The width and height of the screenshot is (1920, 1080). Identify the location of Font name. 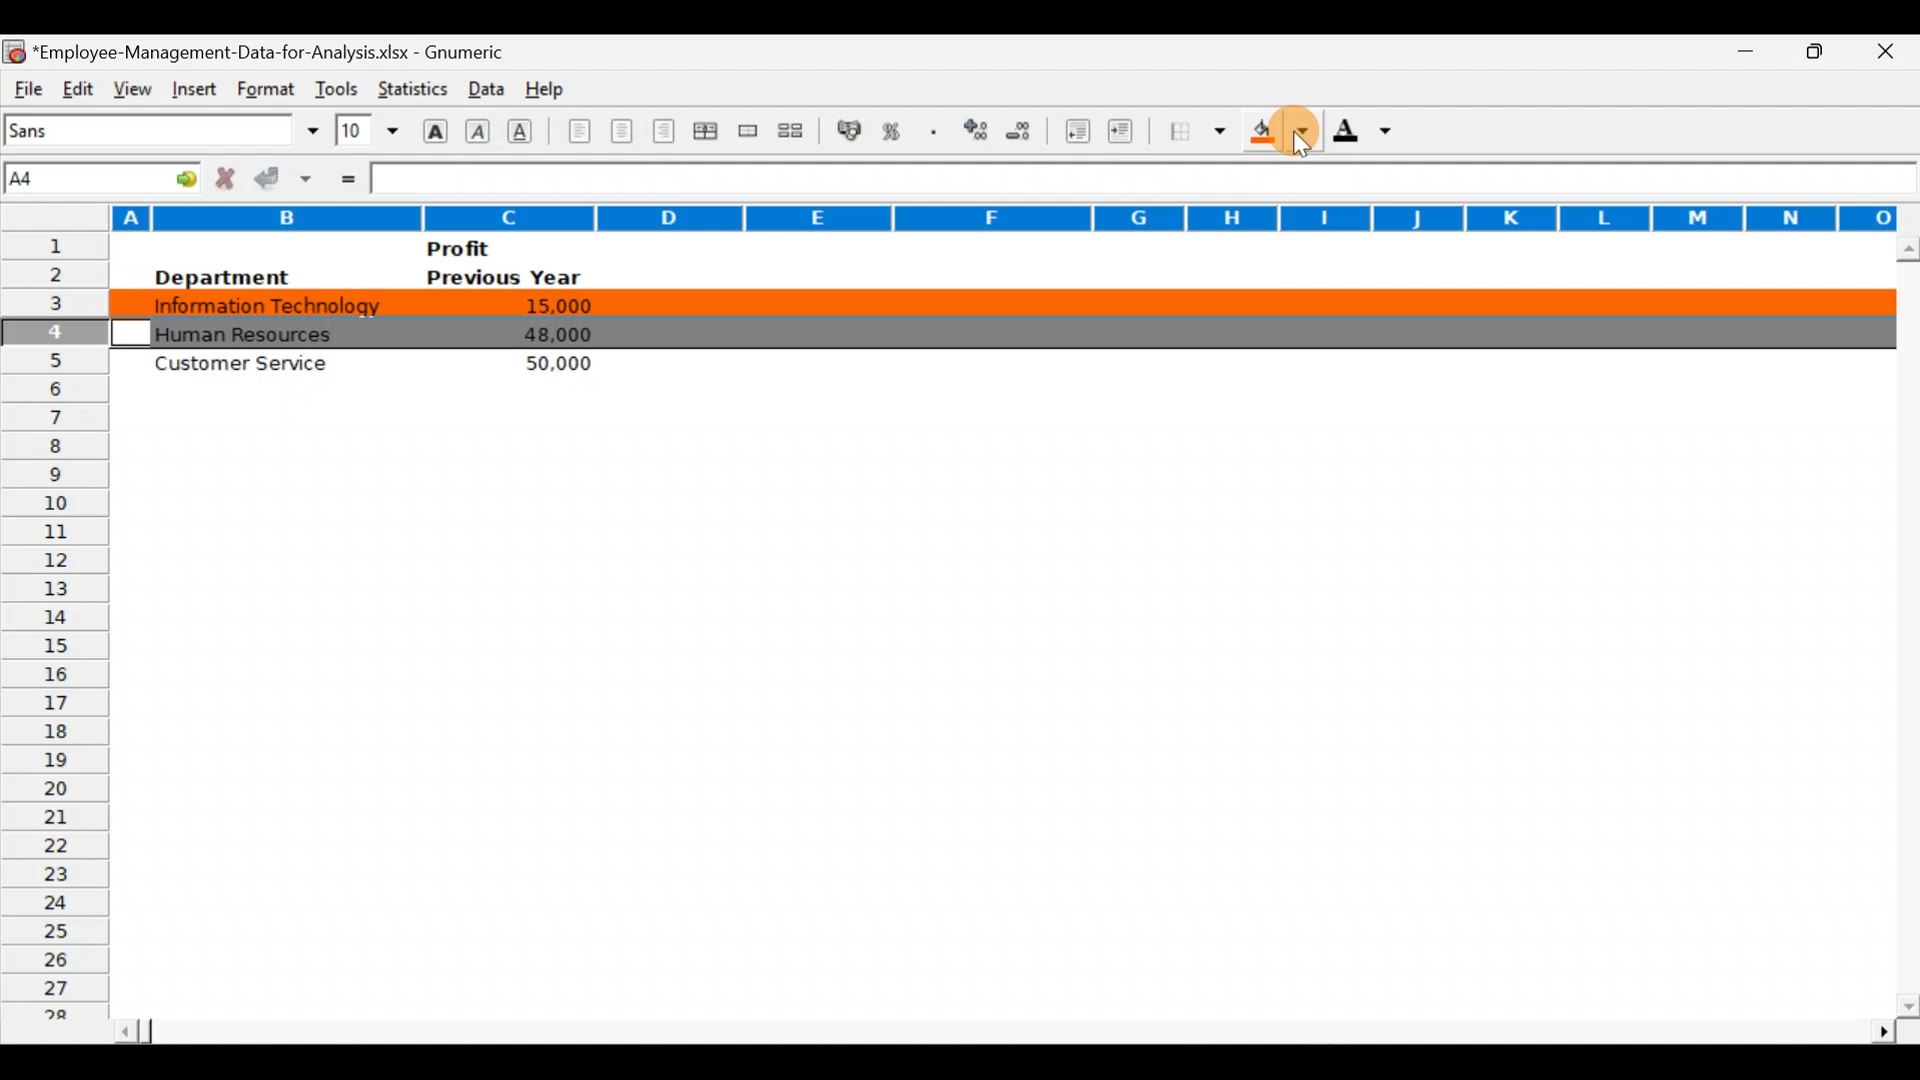
(164, 130).